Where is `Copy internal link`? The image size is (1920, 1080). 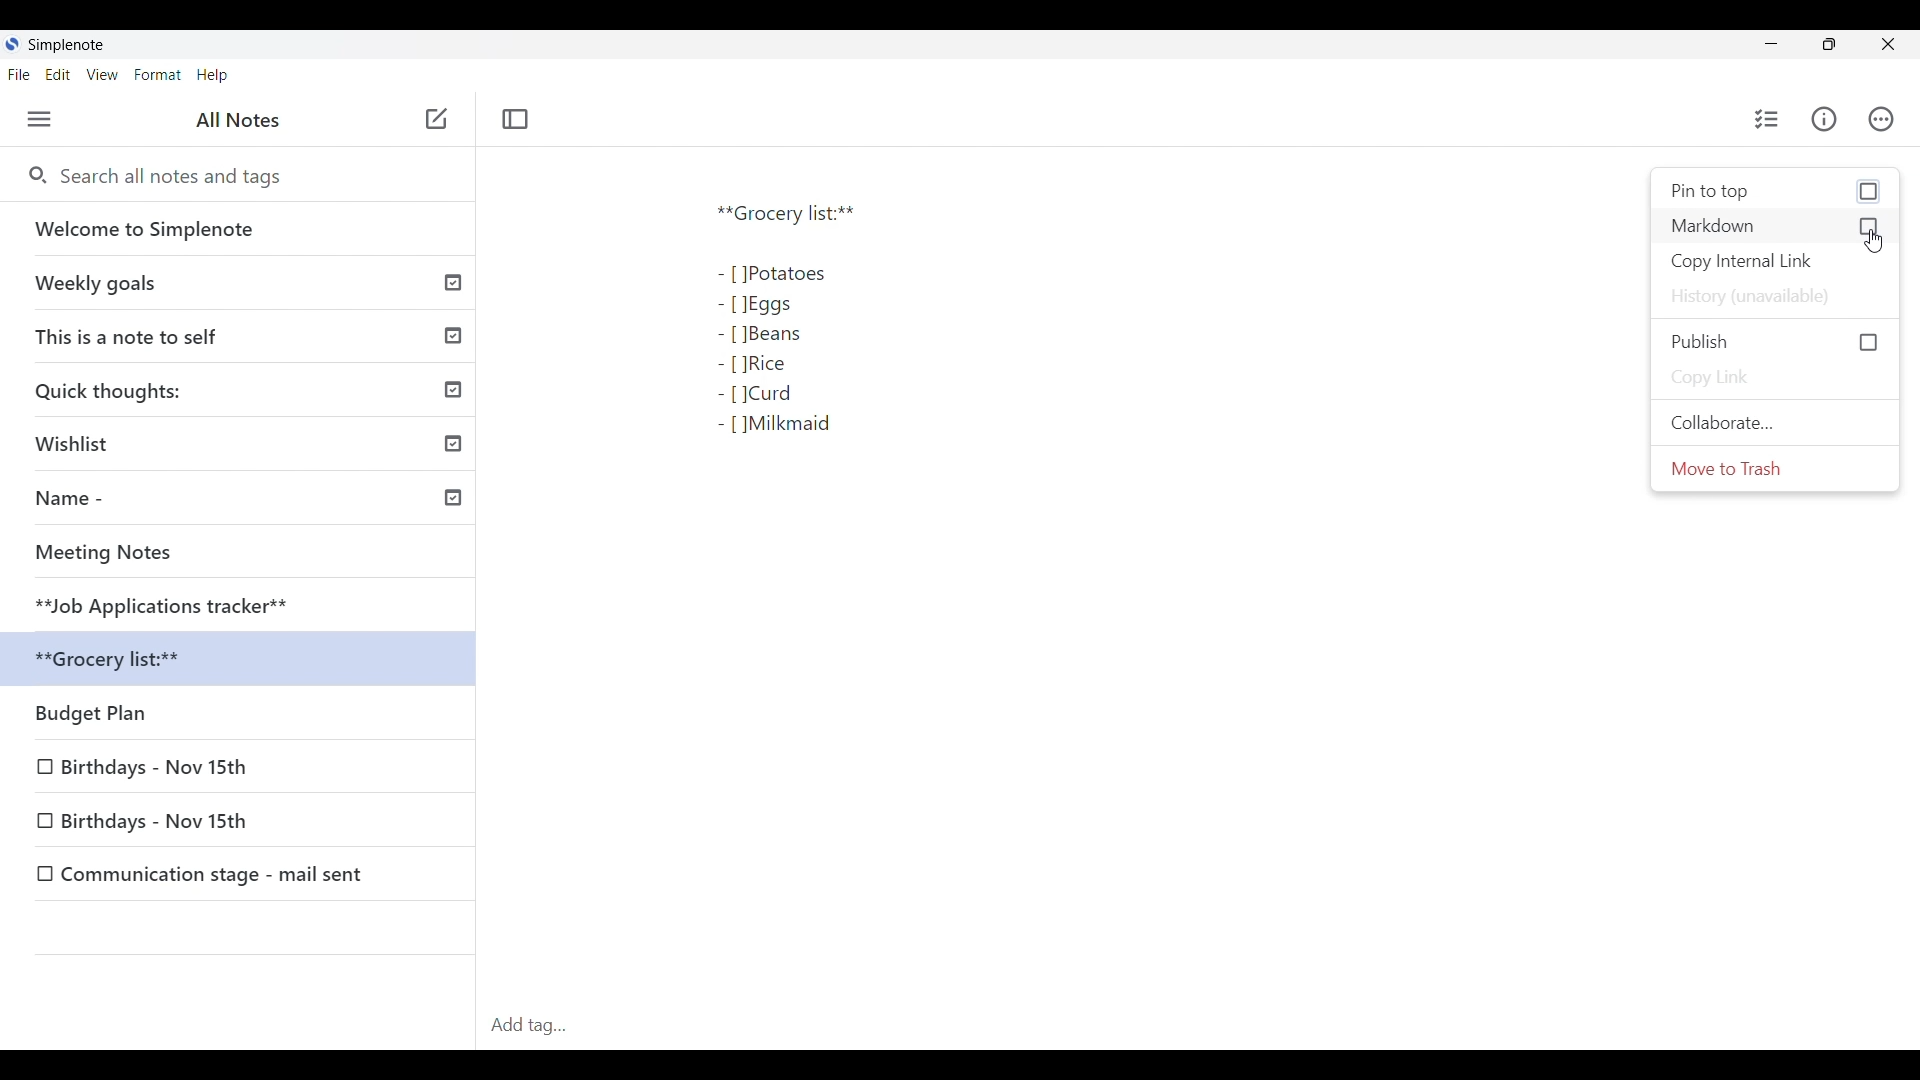
Copy internal link is located at coordinates (1776, 262).